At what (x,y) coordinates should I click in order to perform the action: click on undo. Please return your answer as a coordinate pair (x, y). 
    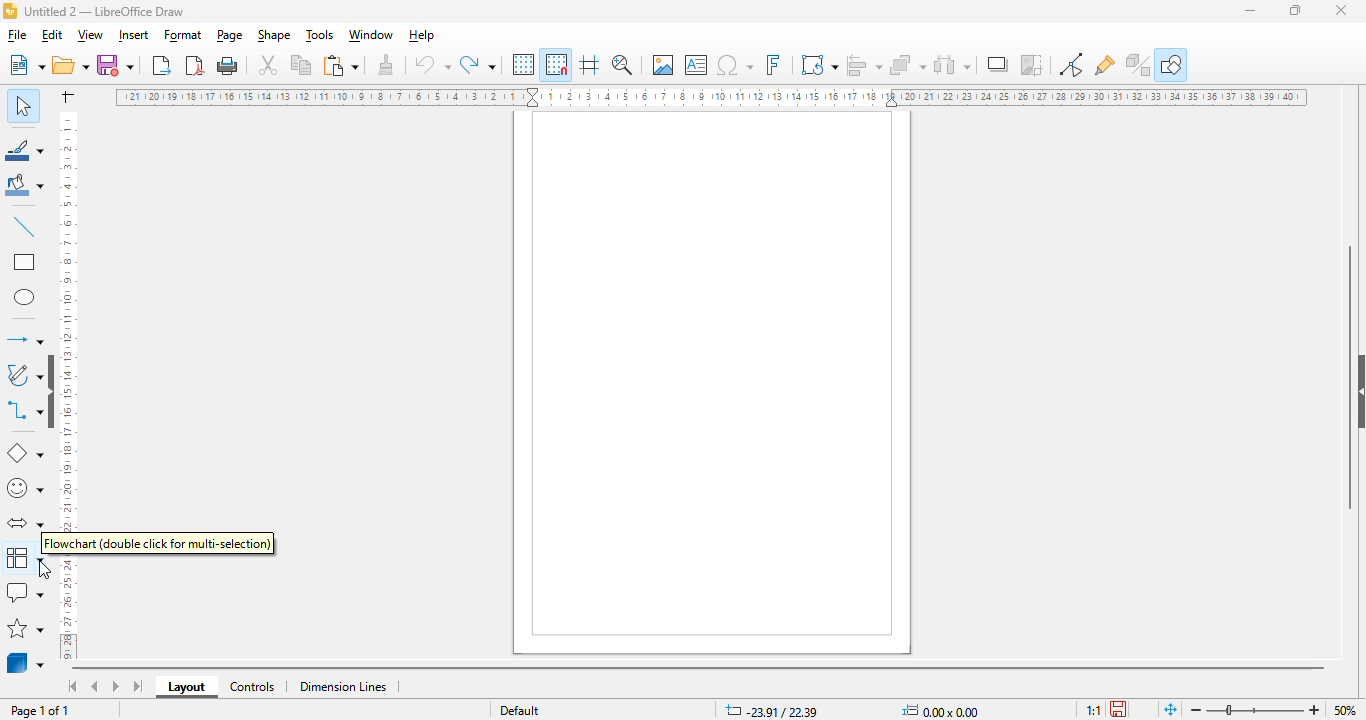
    Looking at the image, I should click on (432, 65).